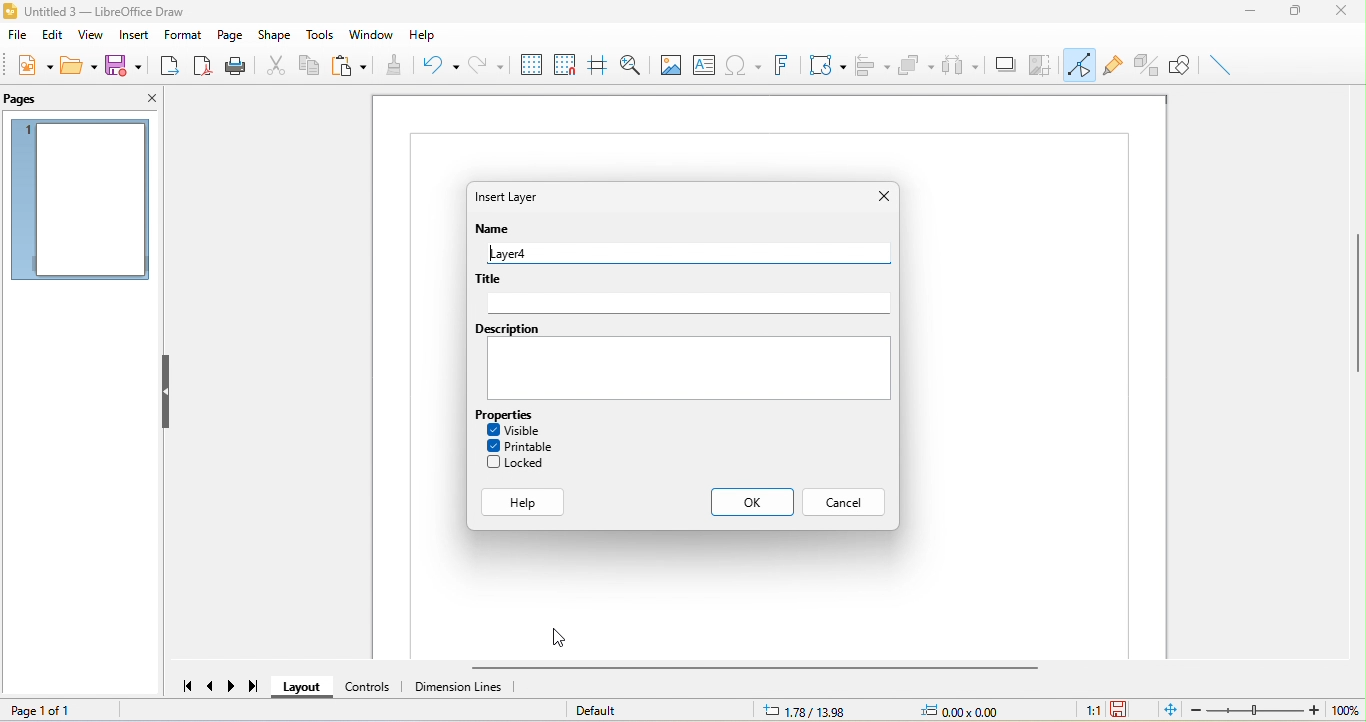 The image size is (1366, 722). What do you see at coordinates (517, 253) in the screenshot?
I see `Layer4` at bounding box center [517, 253].